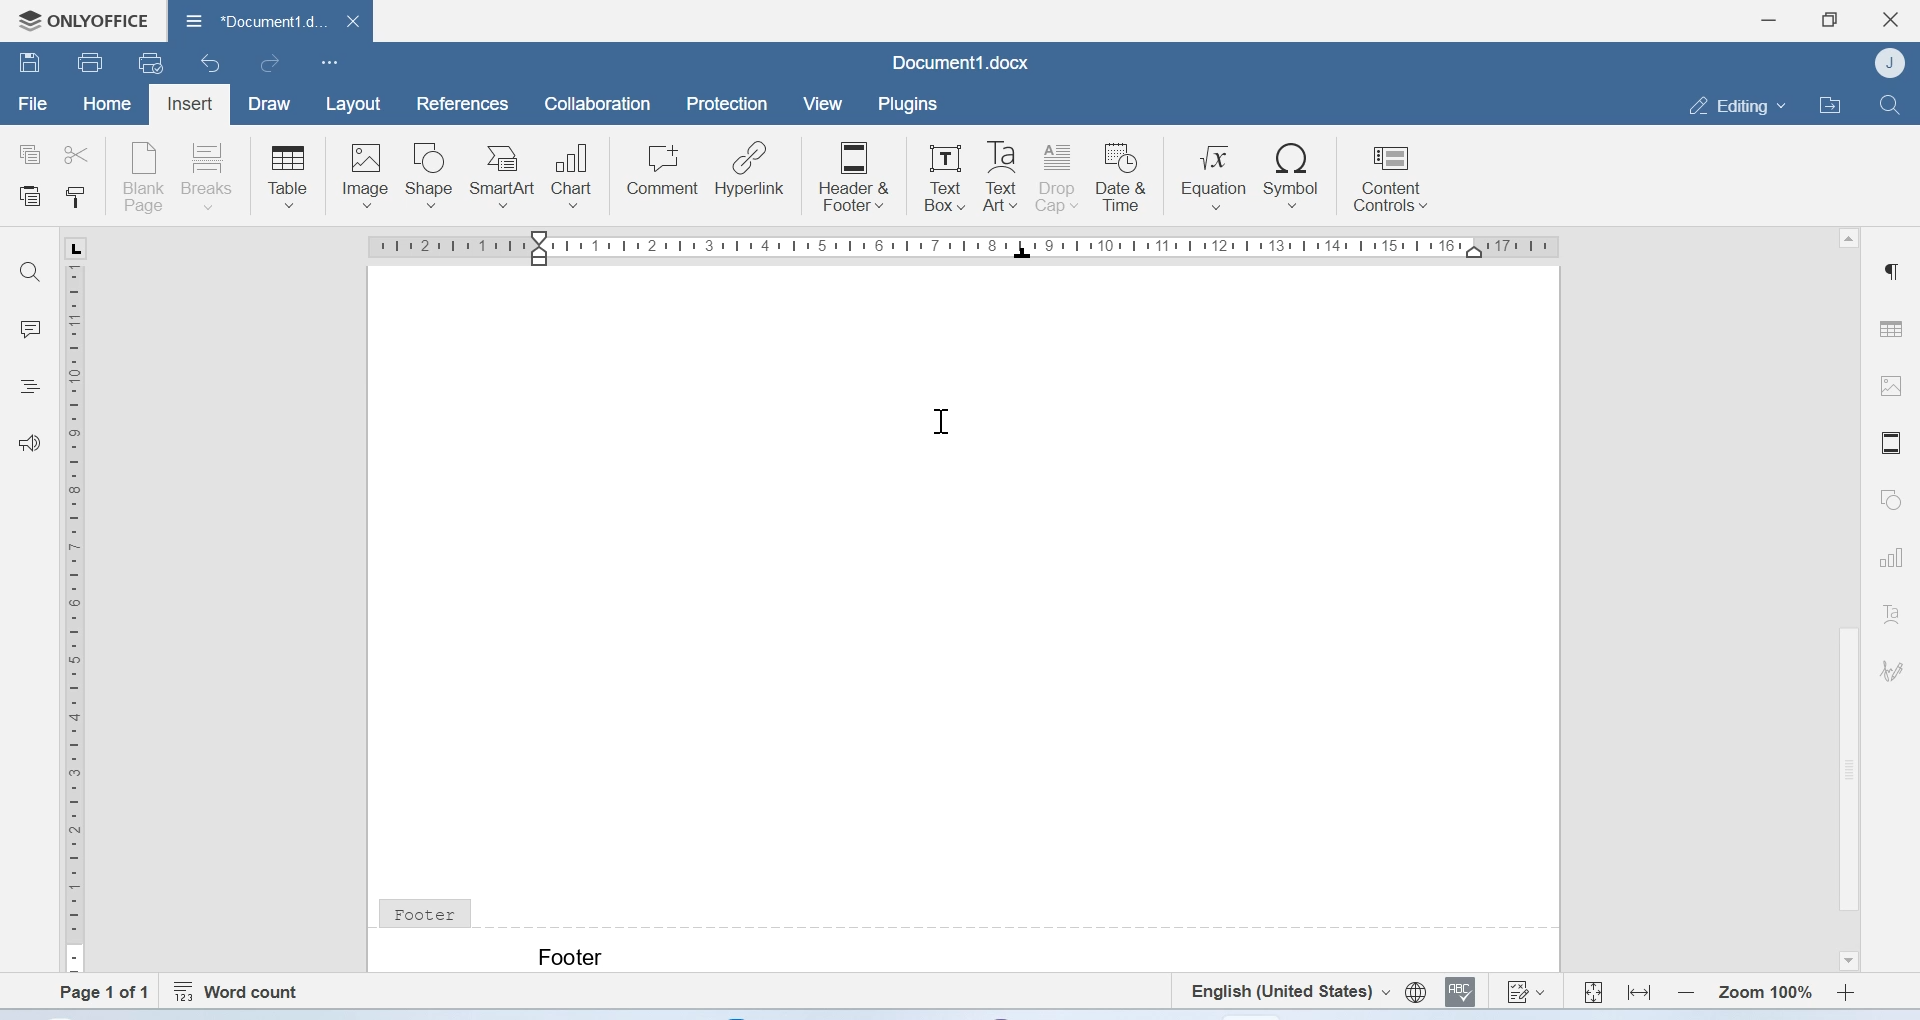  I want to click on Editing, so click(1732, 104).